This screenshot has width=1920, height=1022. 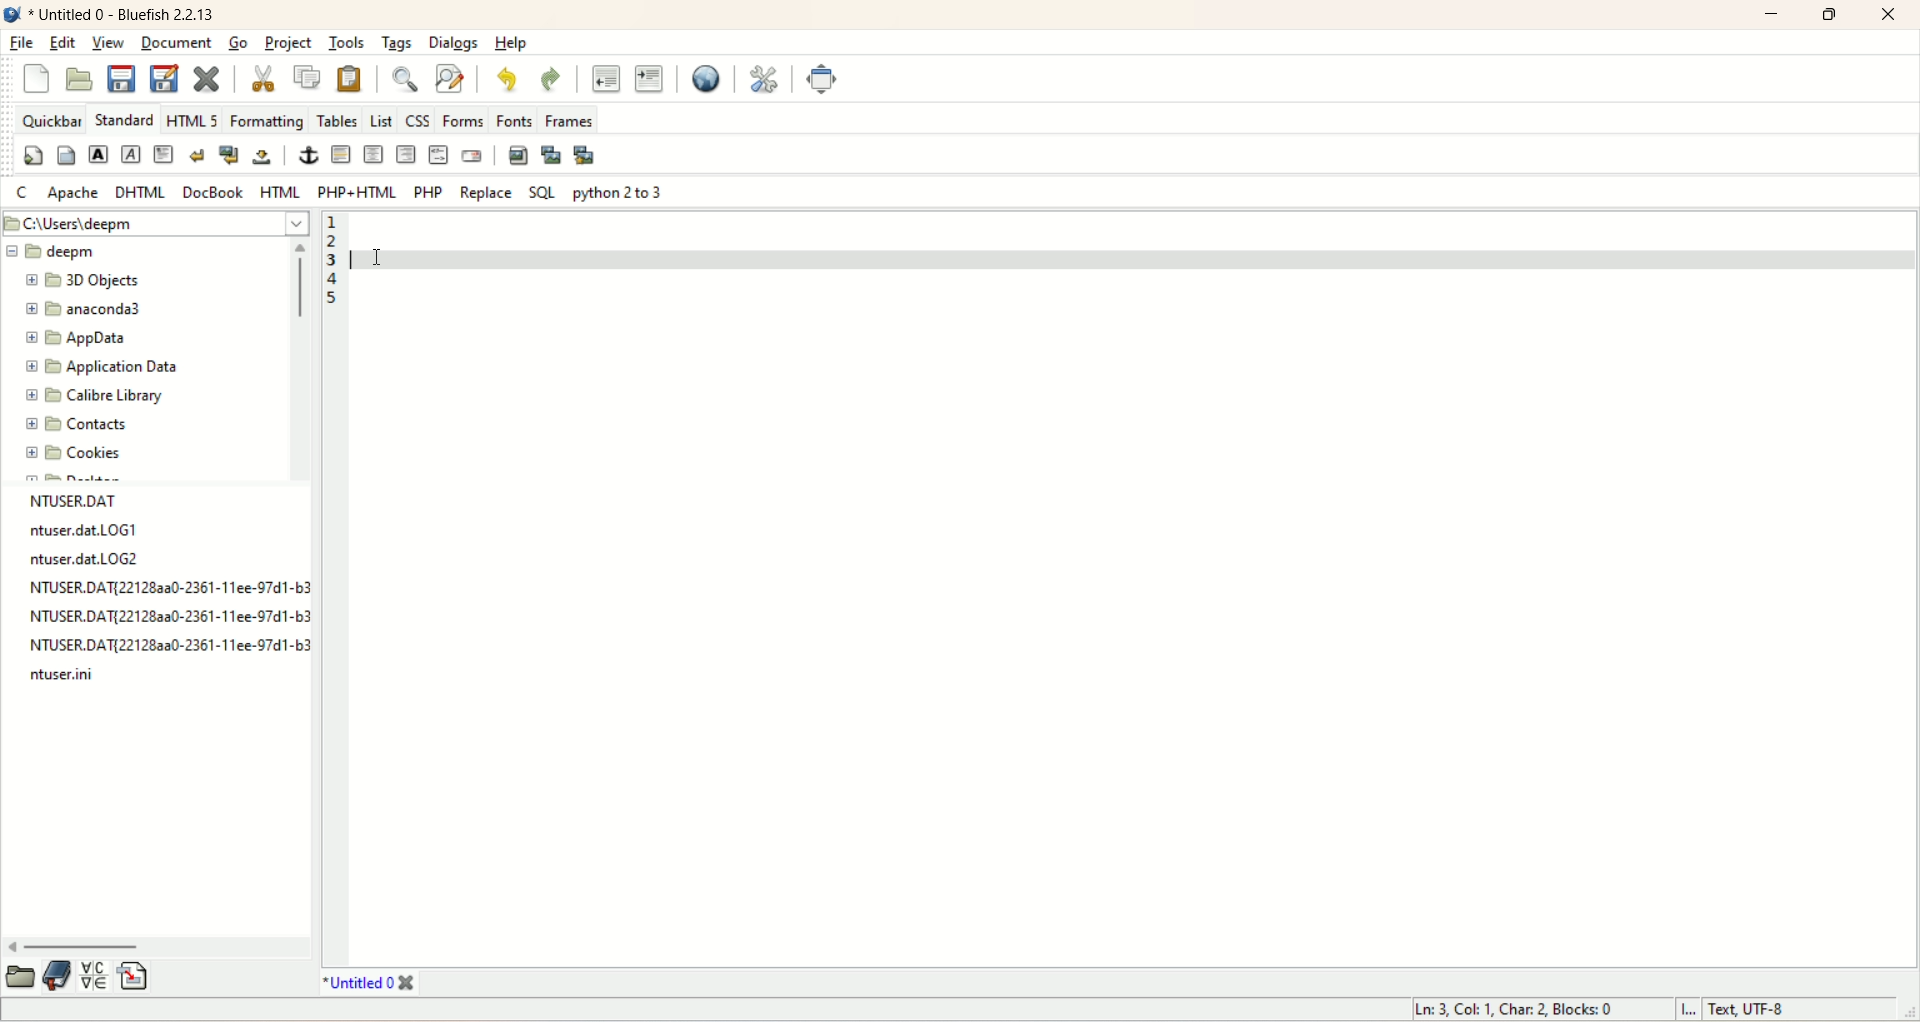 I want to click on document, so click(x=181, y=44).